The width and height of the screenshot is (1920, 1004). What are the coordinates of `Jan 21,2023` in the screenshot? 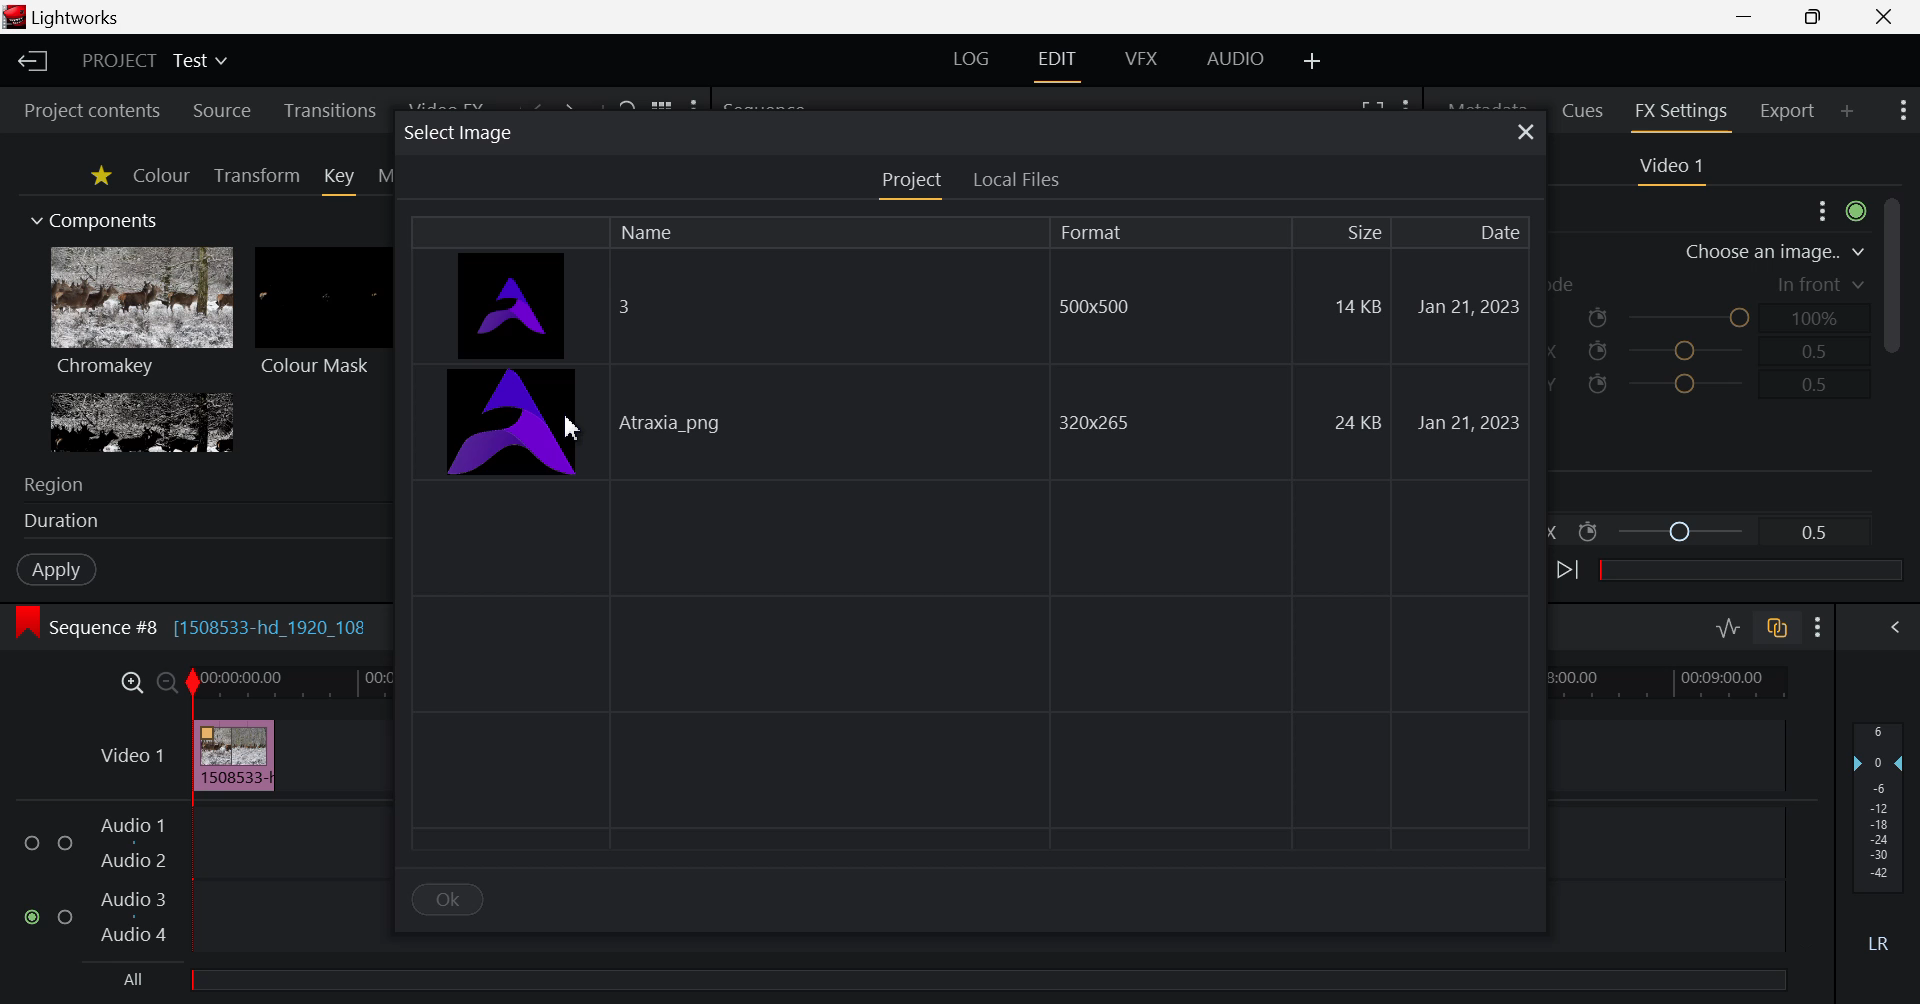 It's located at (1472, 421).